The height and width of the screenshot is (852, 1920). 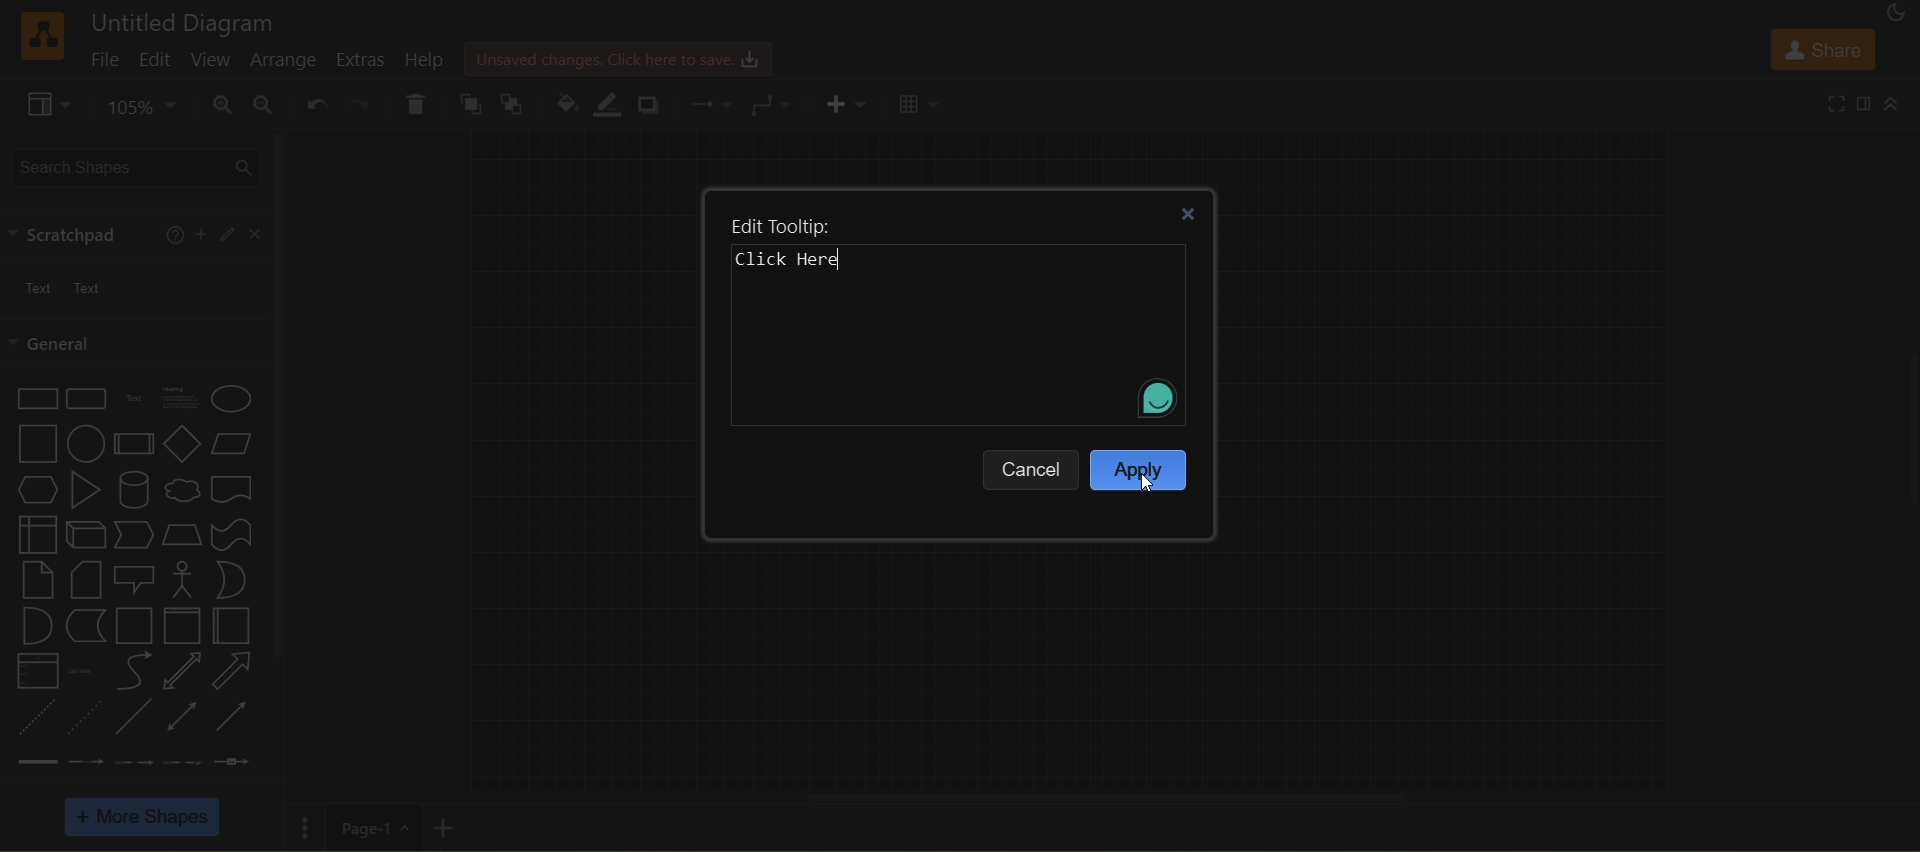 What do you see at coordinates (131, 625) in the screenshot?
I see `container` at bounding box center [131, 625].